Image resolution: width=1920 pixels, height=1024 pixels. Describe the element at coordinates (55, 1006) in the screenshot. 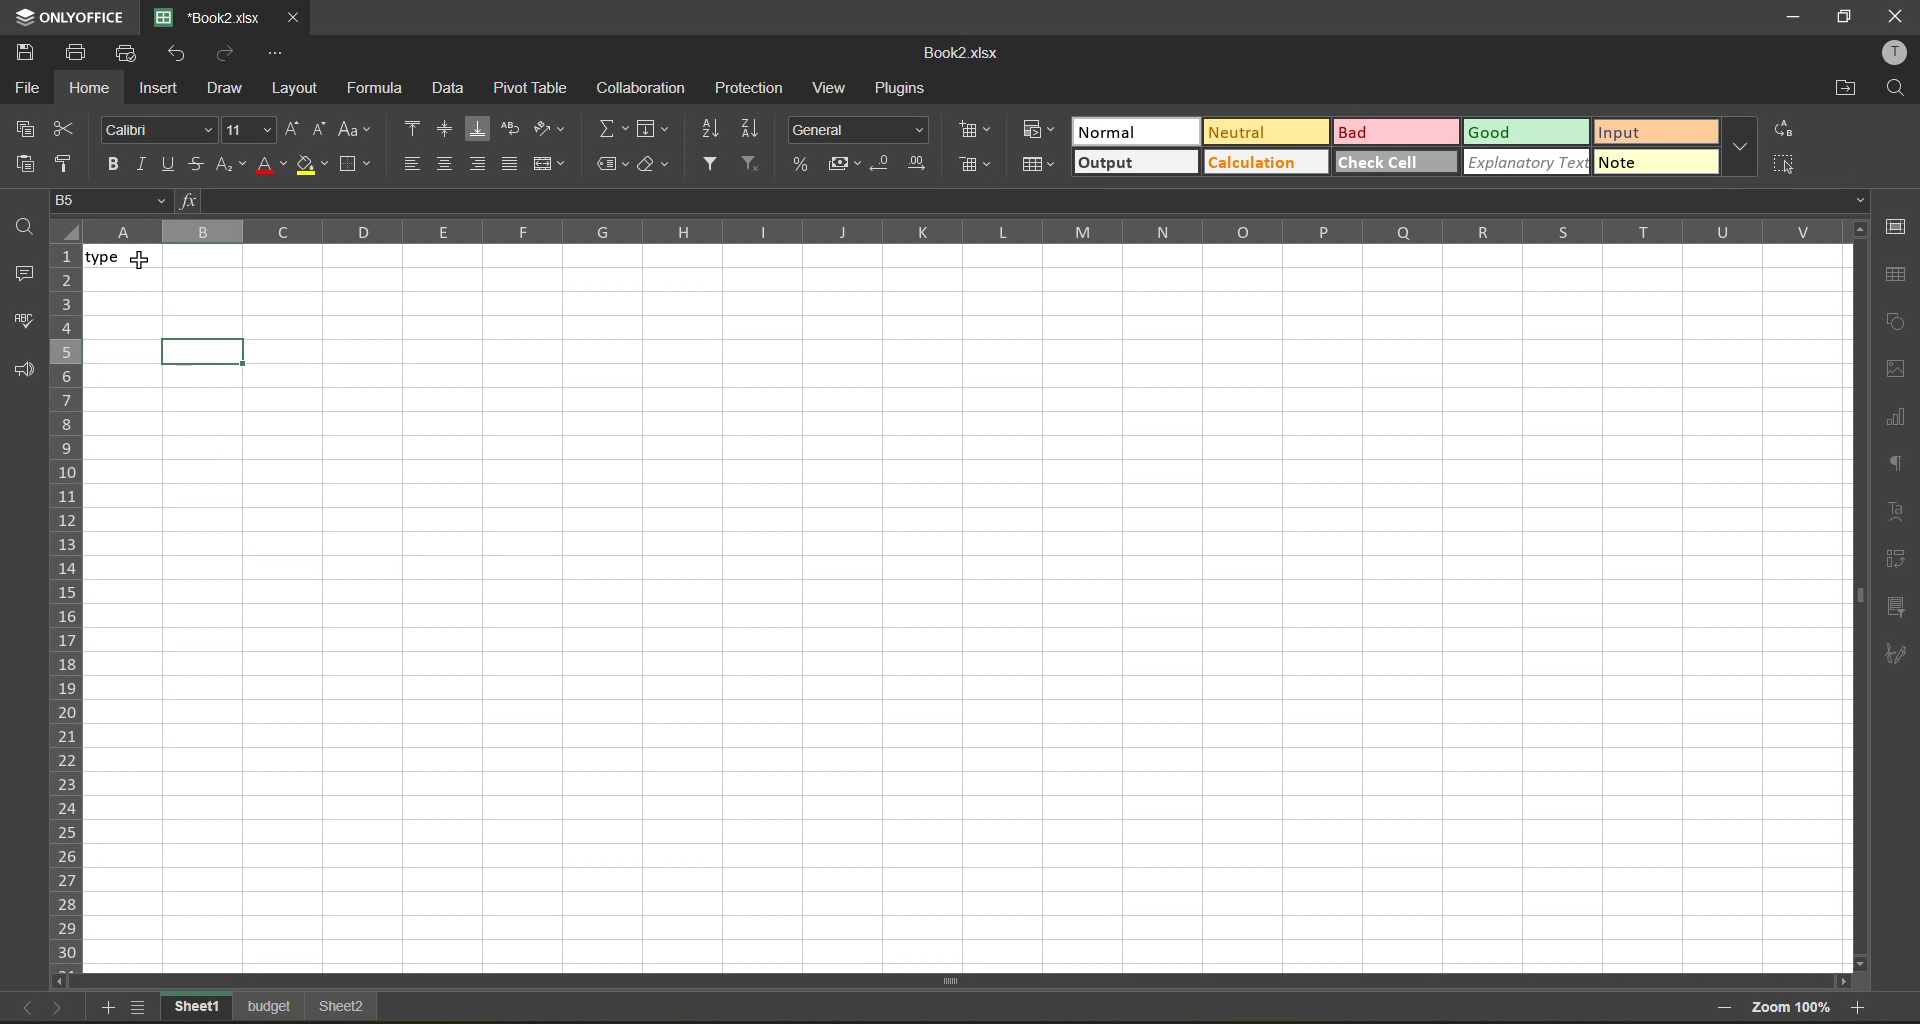

I see `next` at that location.